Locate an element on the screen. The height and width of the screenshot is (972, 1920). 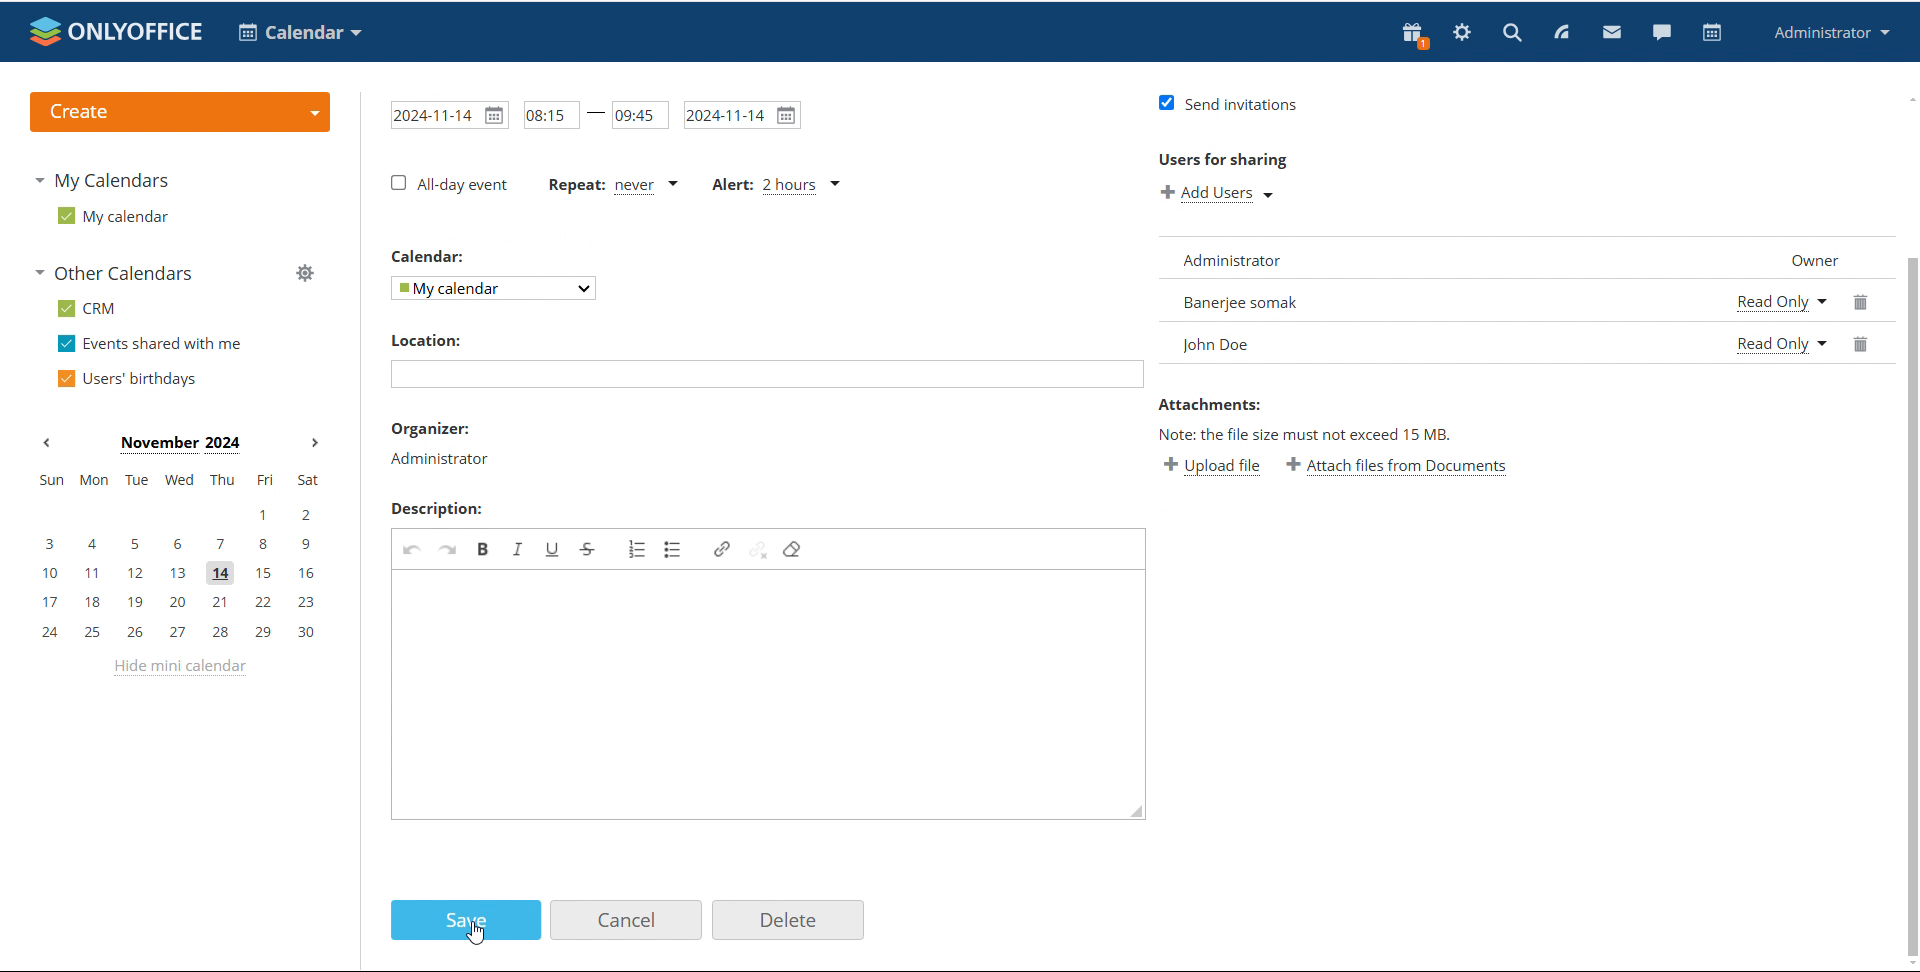
link is located at coordinates (722, 549).